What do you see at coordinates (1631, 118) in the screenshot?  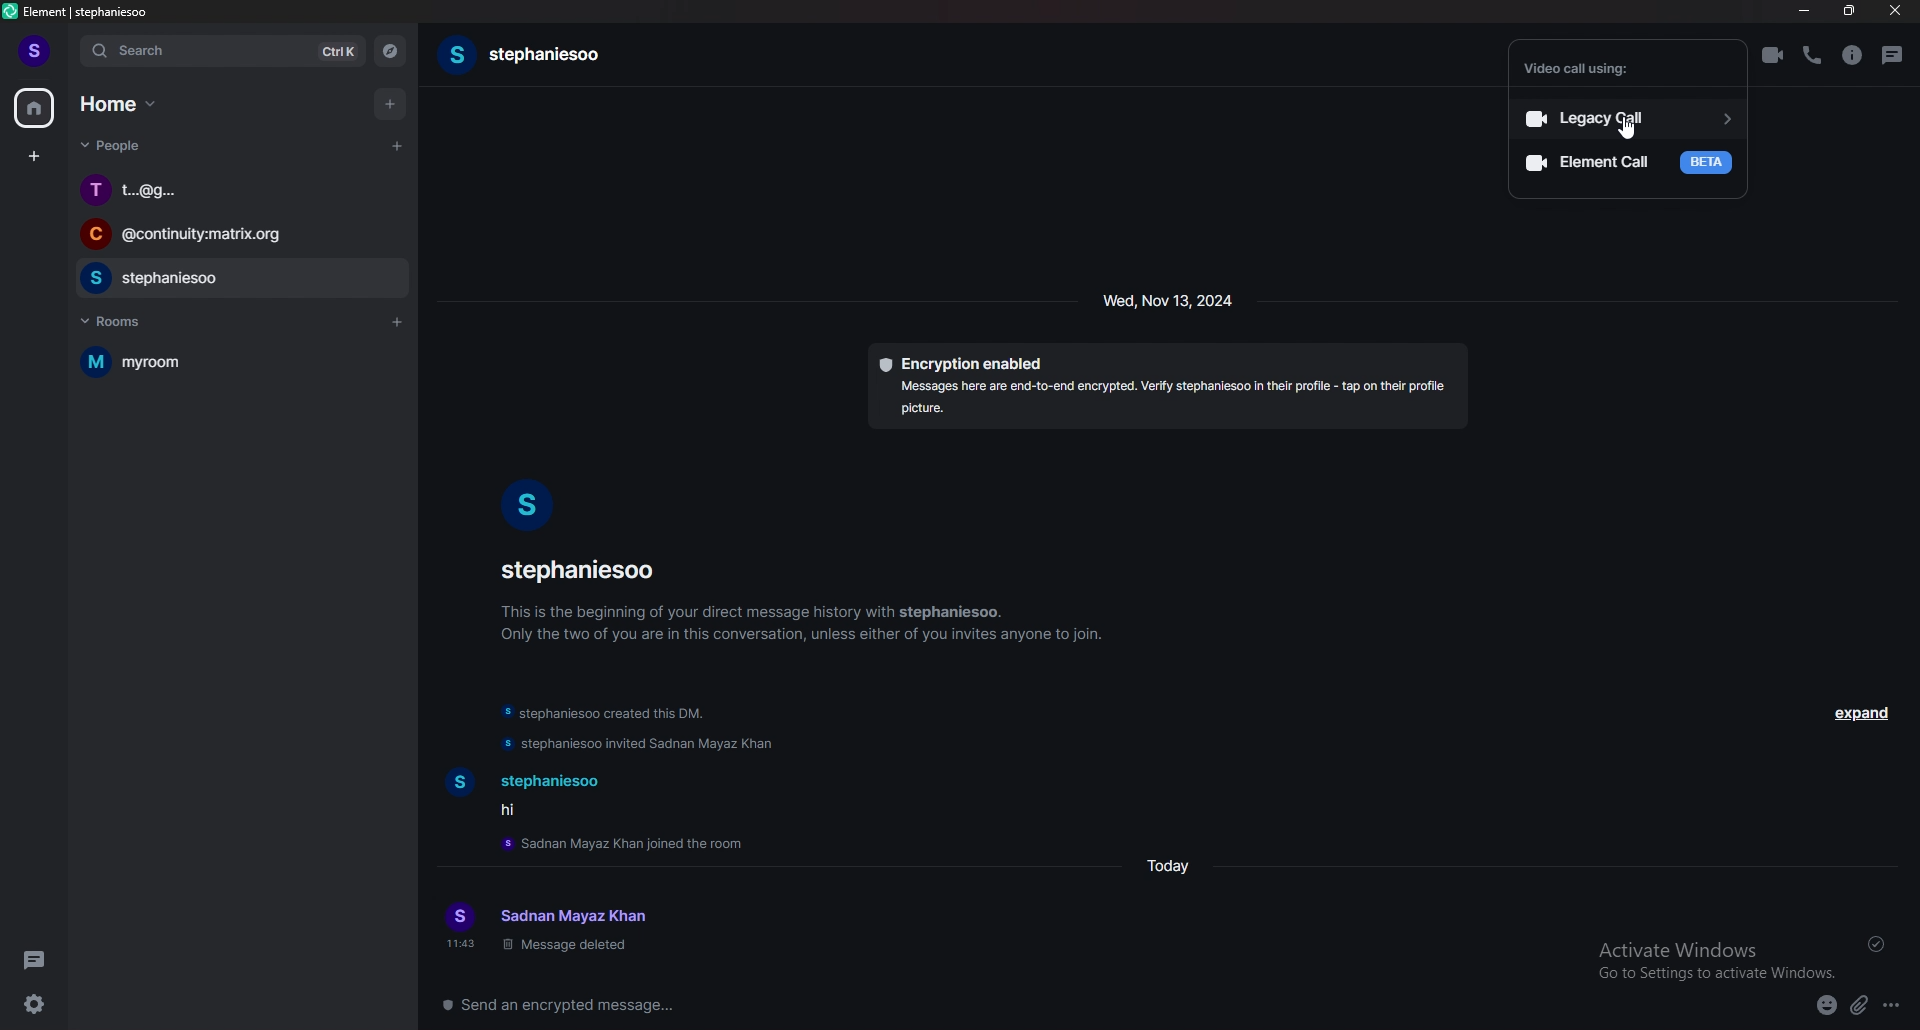 I see `legacy call` at bounding box center [1631, 118].